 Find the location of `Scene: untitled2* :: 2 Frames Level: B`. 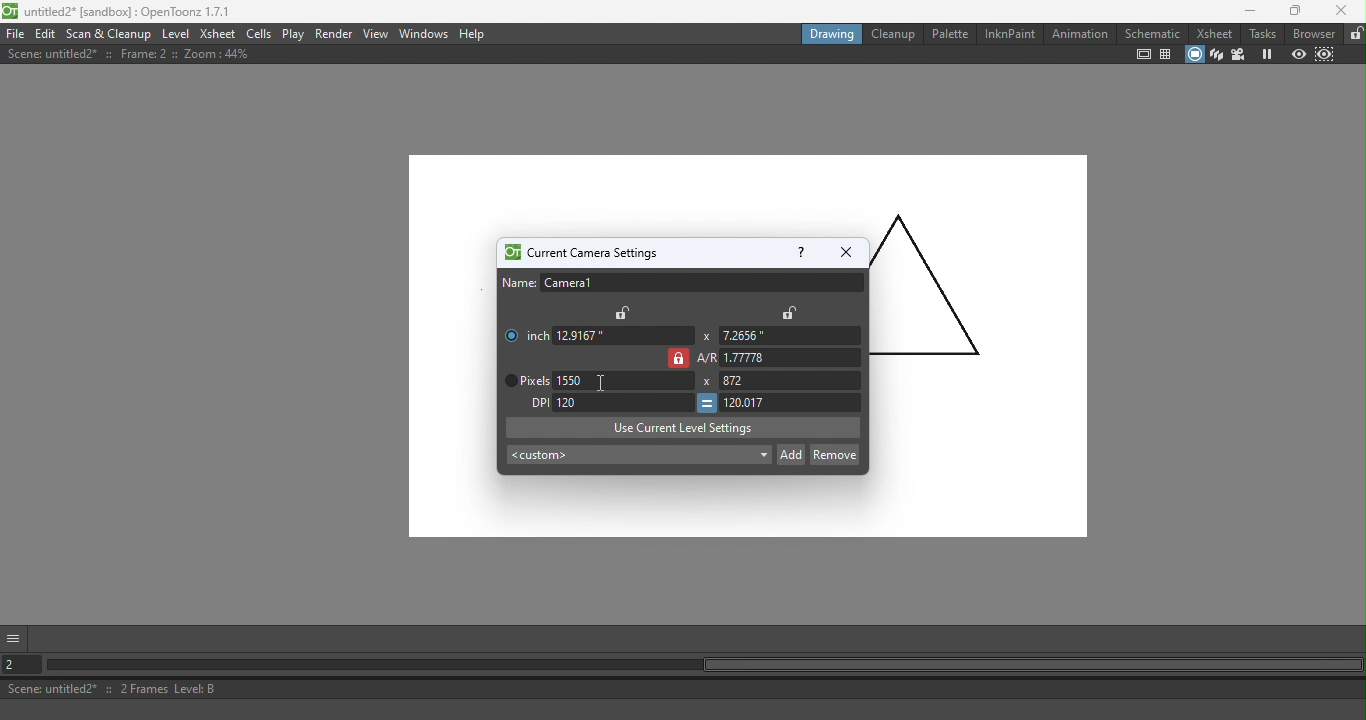

Scene: untitled2* :: 2 Frames Level: B is located at coordinates (685, 688).